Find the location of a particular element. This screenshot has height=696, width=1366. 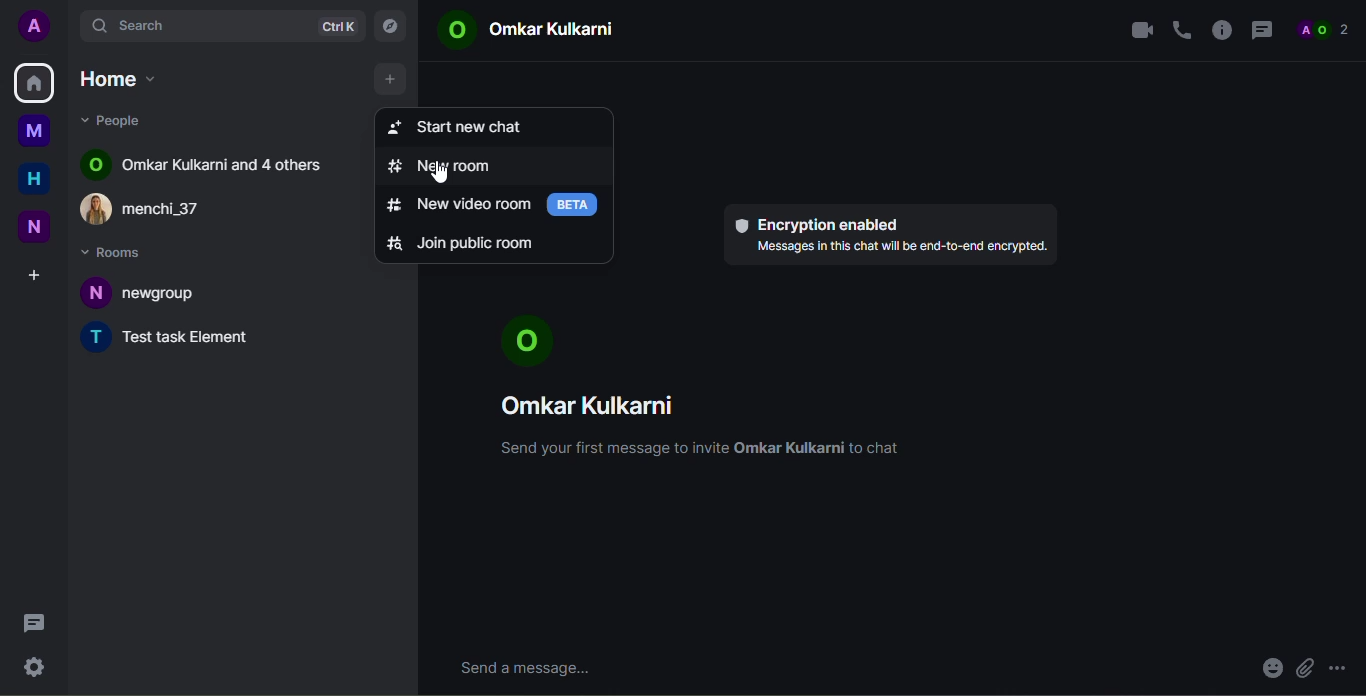

threads is located at coordinates (33, 623).